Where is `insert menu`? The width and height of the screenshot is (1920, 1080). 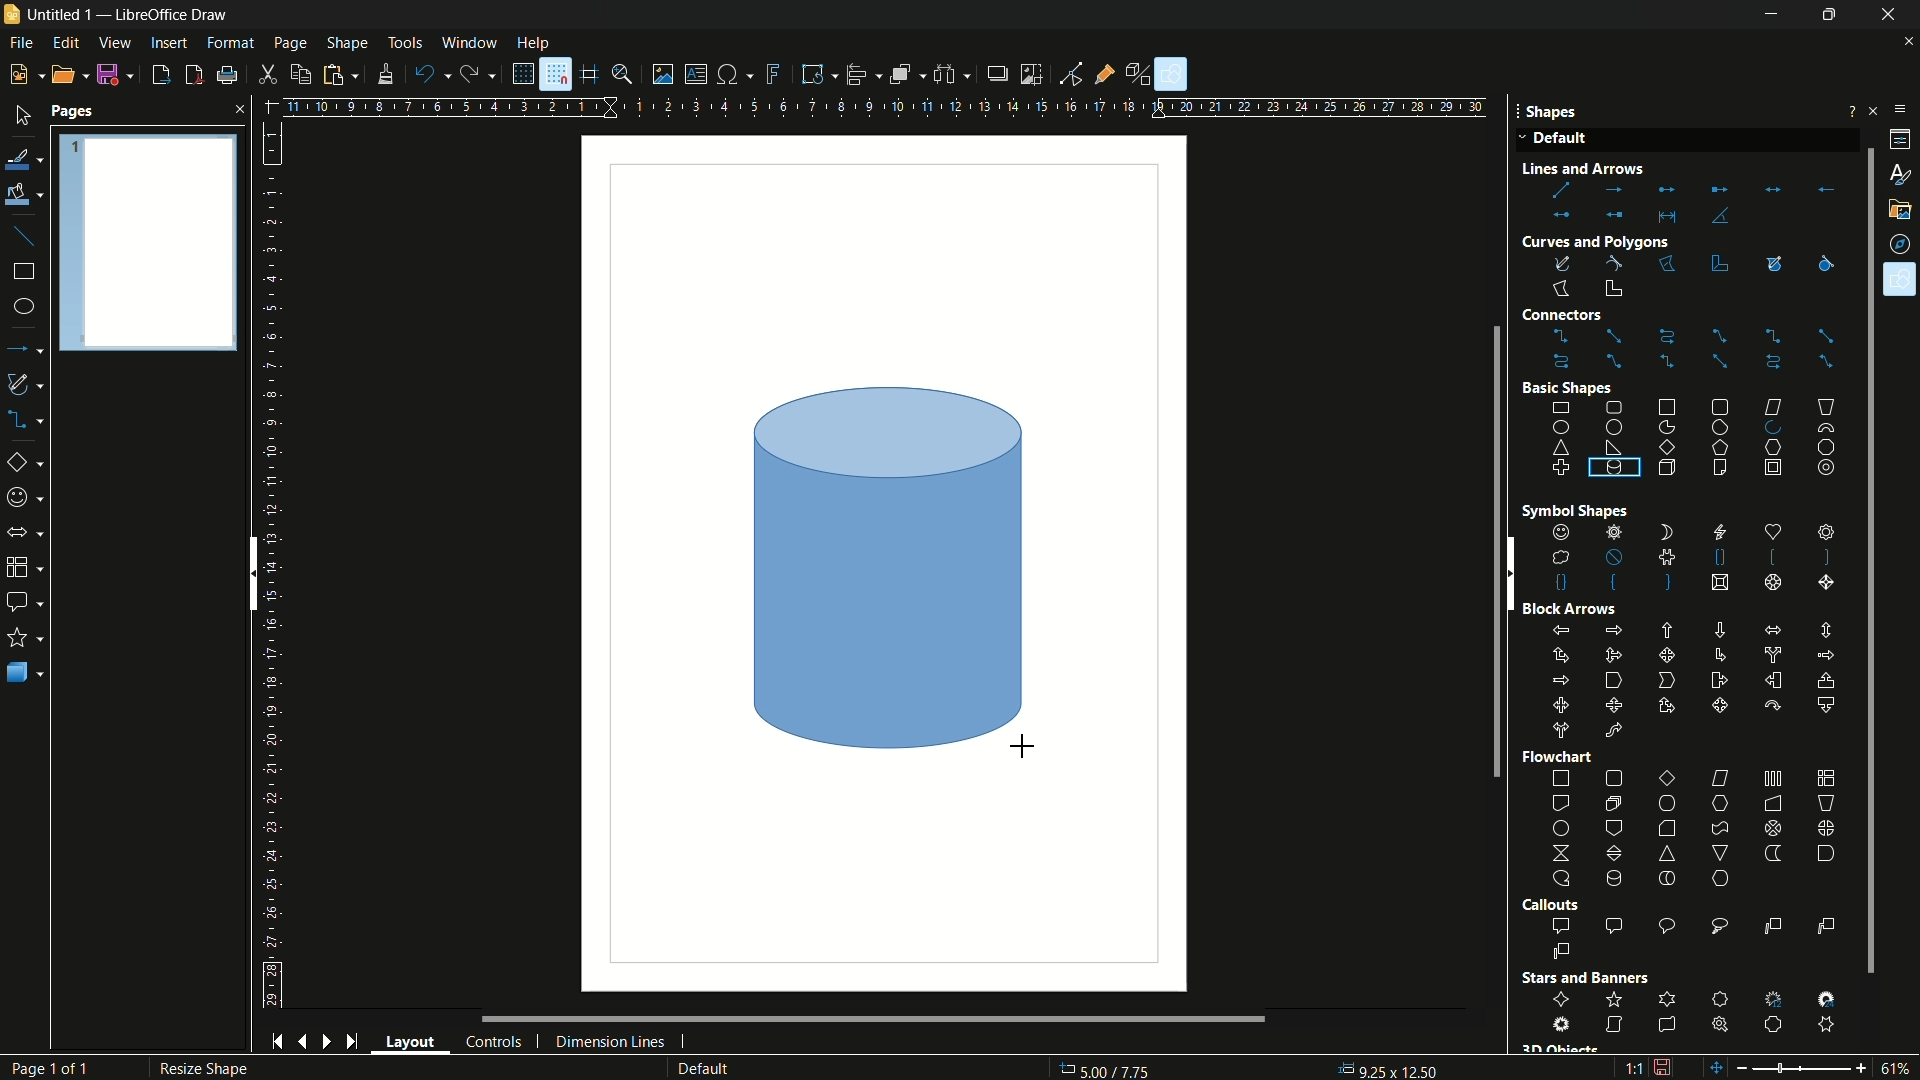
insert menu is located at coordinates (169, 42).